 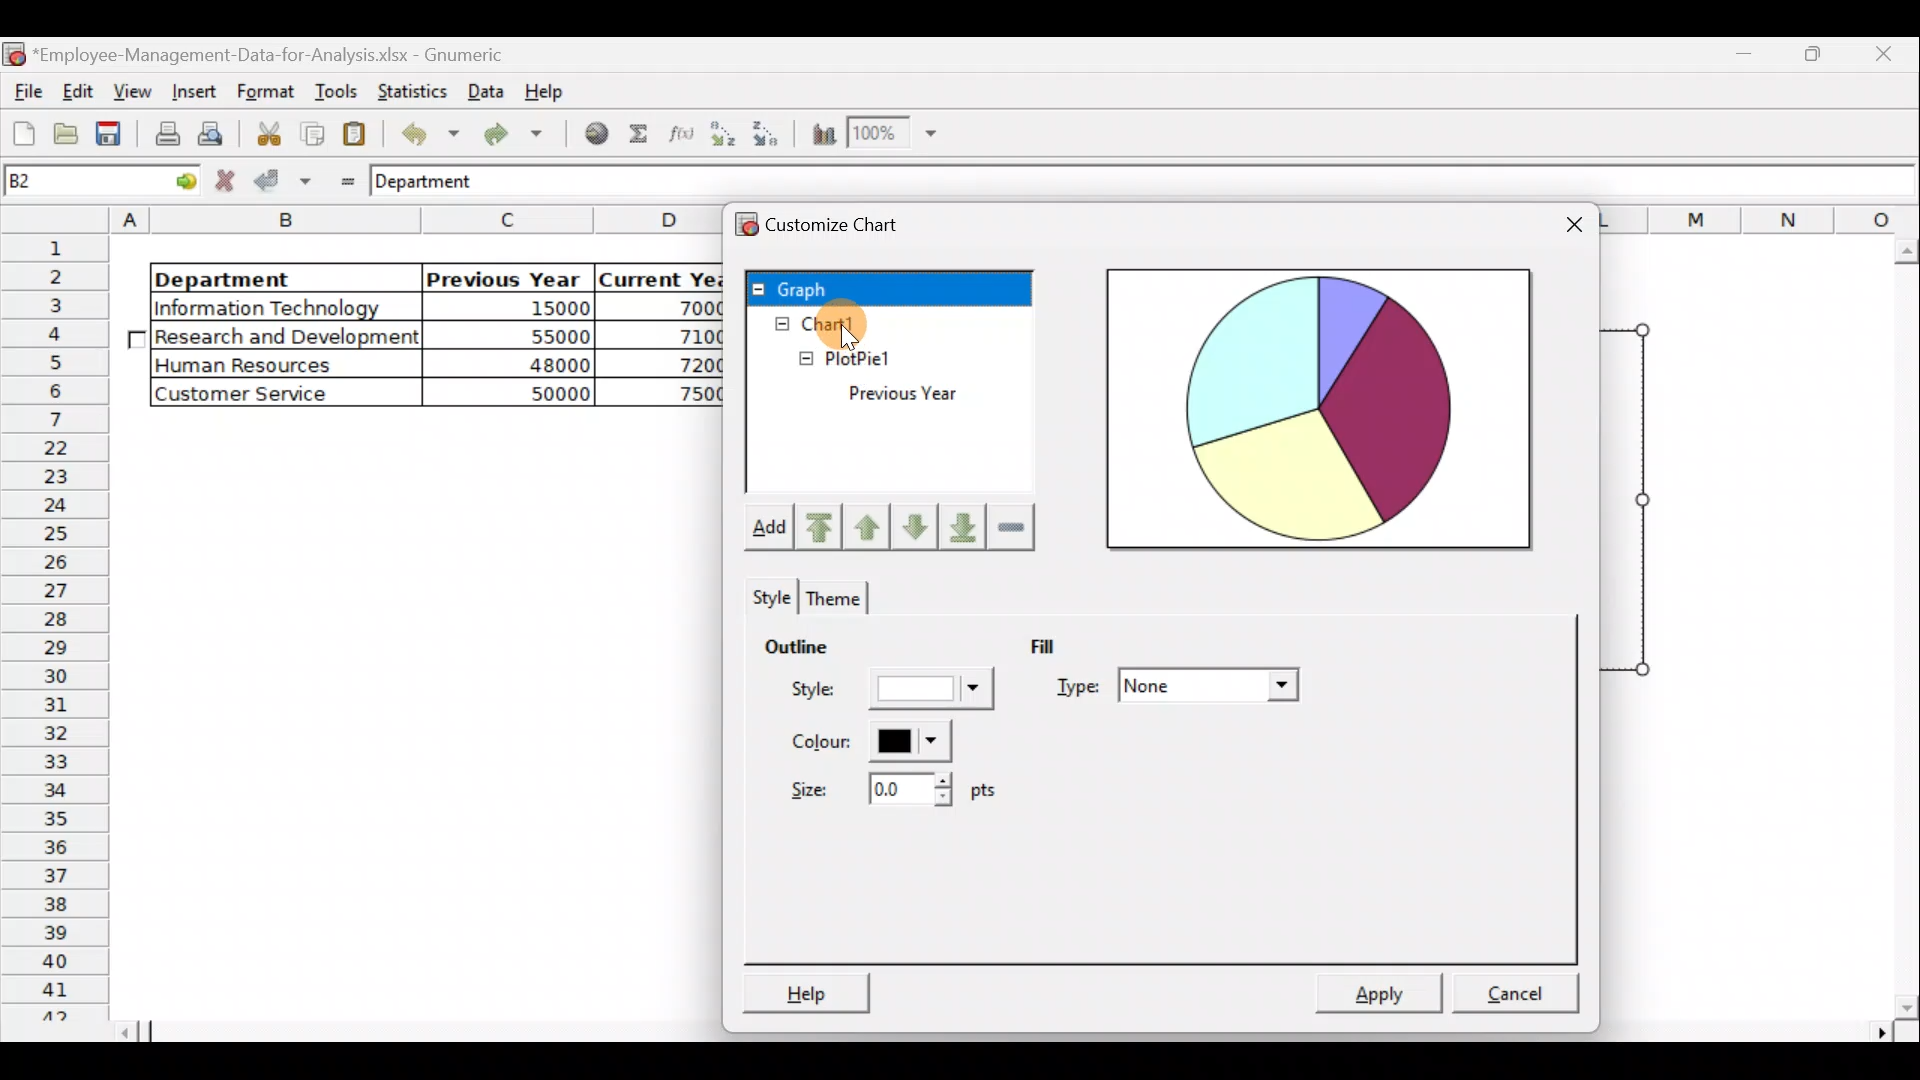 What do you see at coordinates (1571, 224) in the screenshot?
I see `Close` at bounding box center [1571, 224].